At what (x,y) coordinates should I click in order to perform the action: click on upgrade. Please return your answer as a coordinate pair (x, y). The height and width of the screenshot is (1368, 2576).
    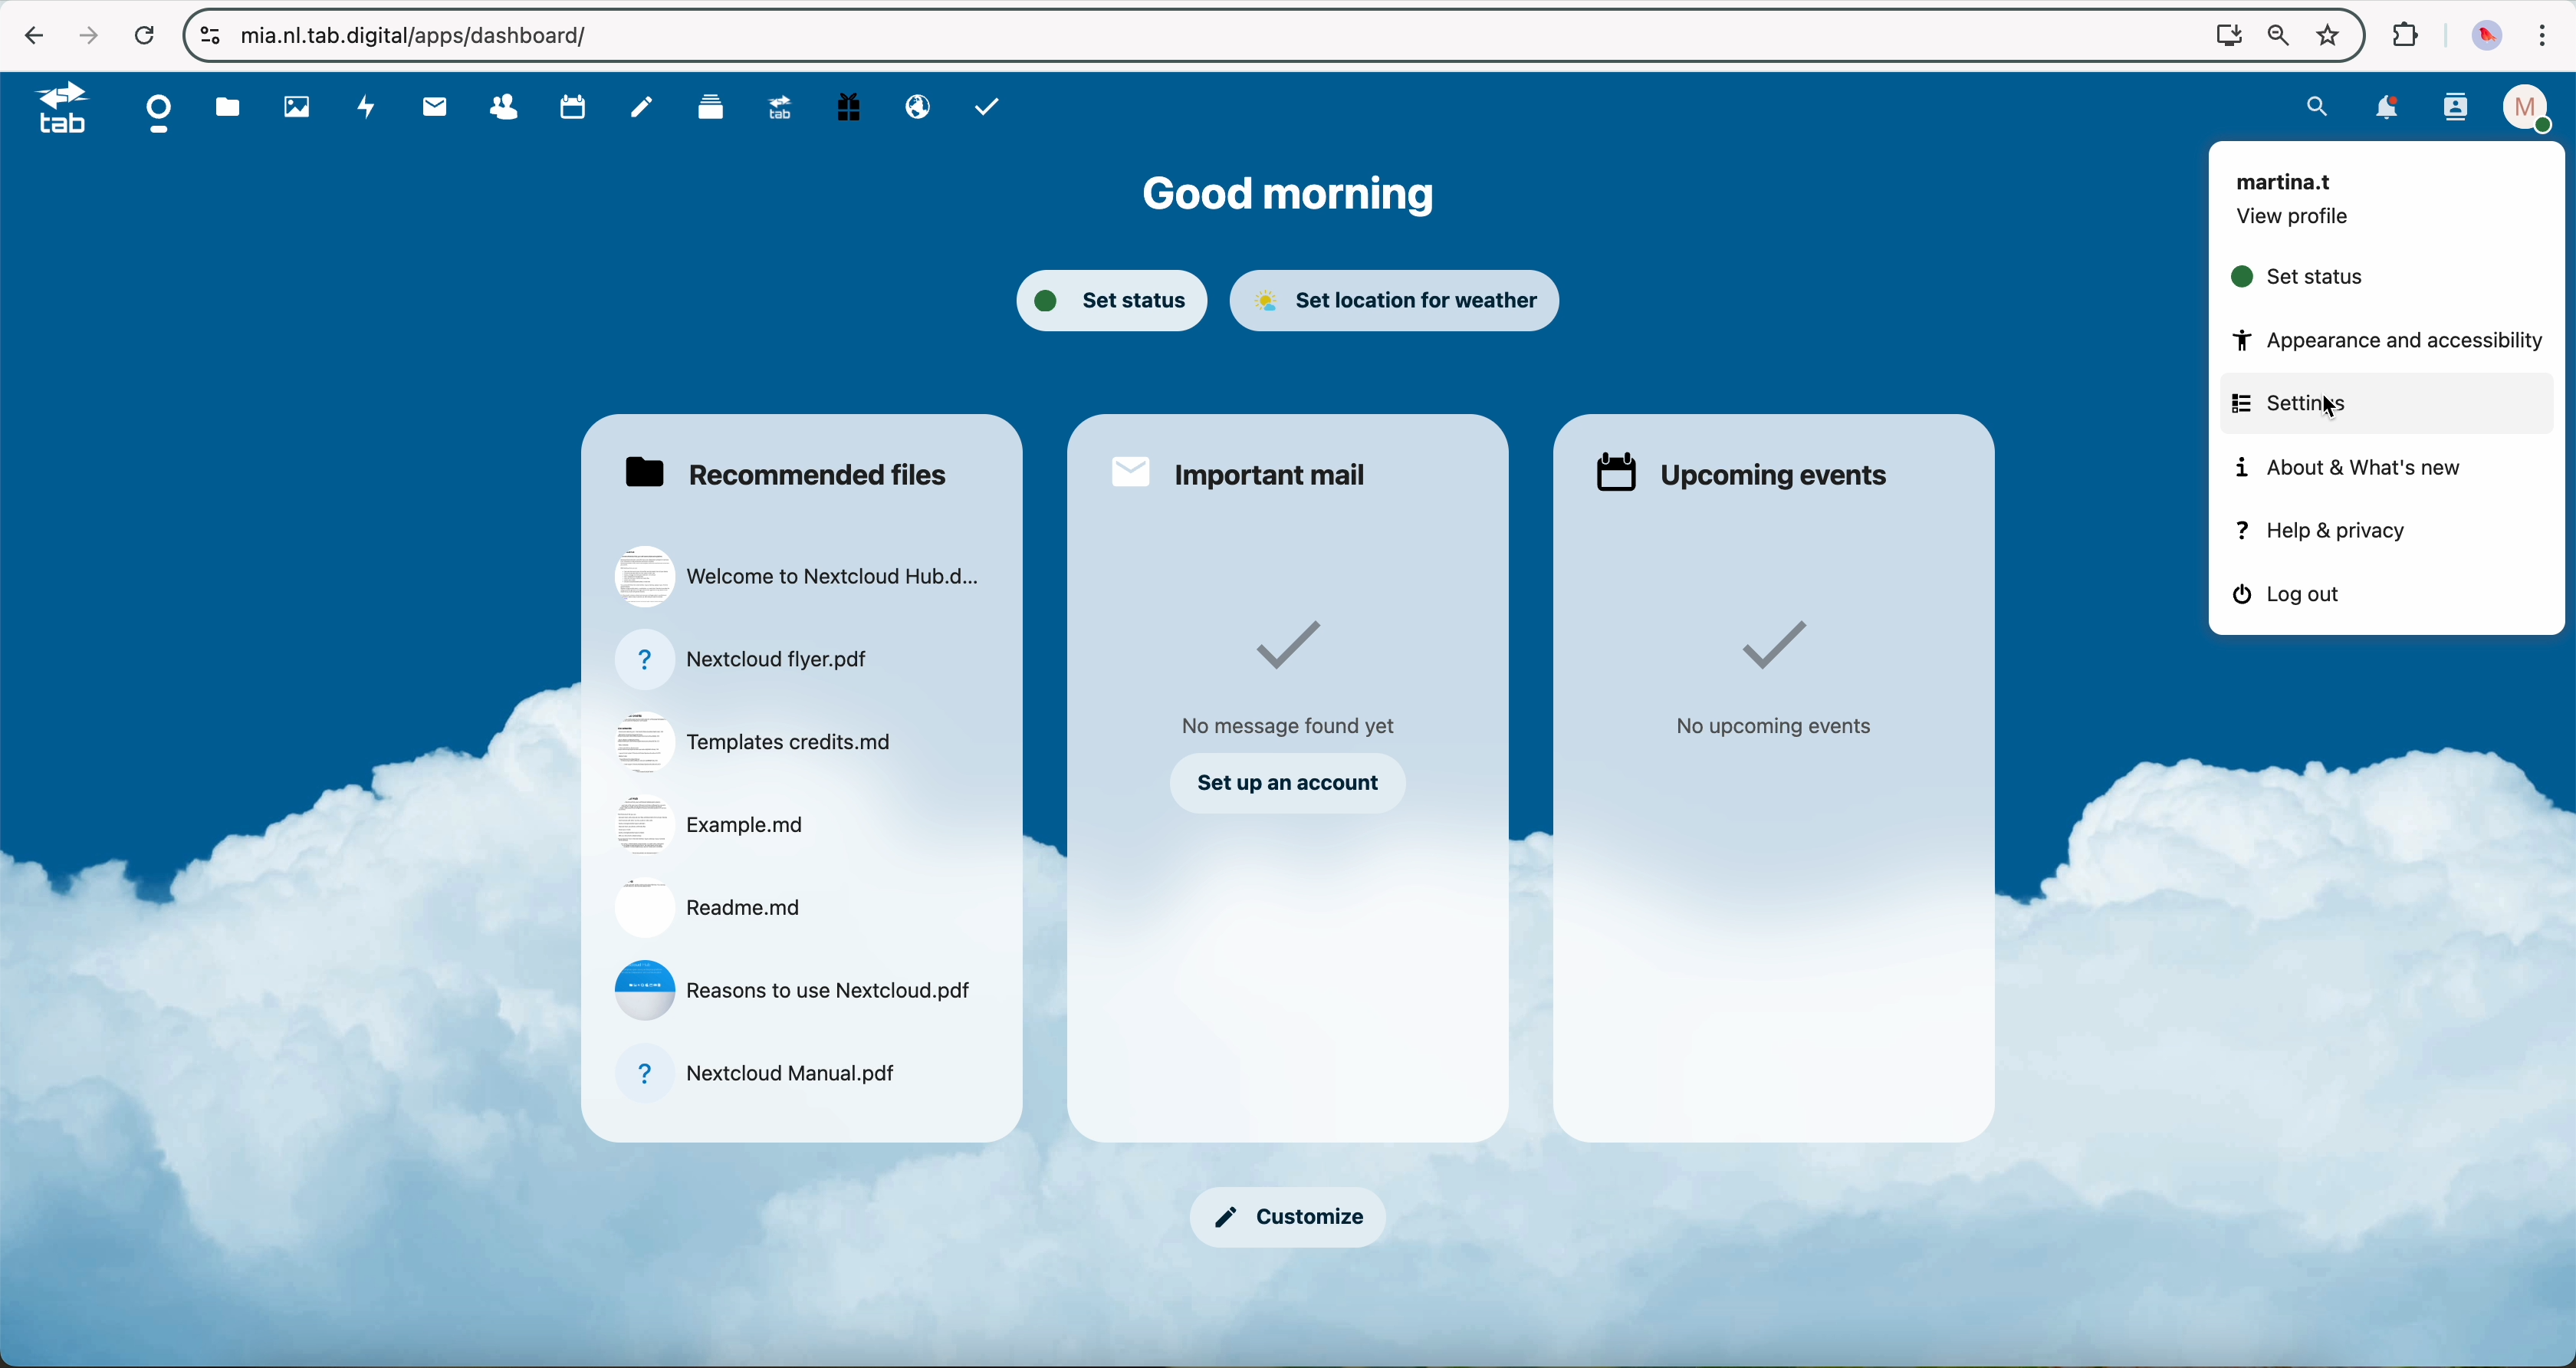
    Looking at the image, I should click on (787, 111).